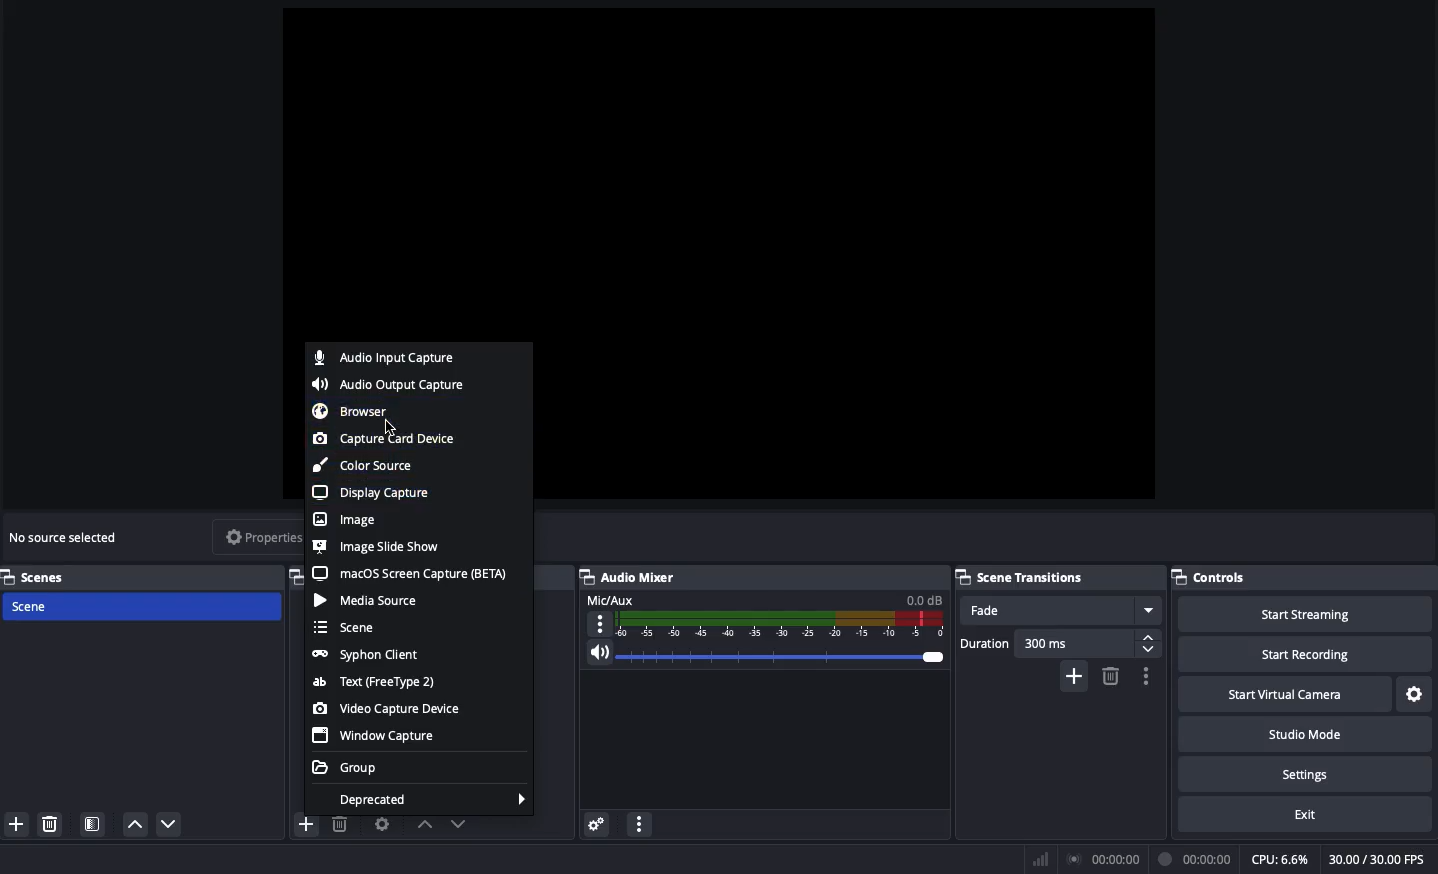 This screenshot has height=874, width=1438. What do you see at coordinates (394, 708) in the screenshot?
I see `Video capture device` at bounding box center [394, 708].